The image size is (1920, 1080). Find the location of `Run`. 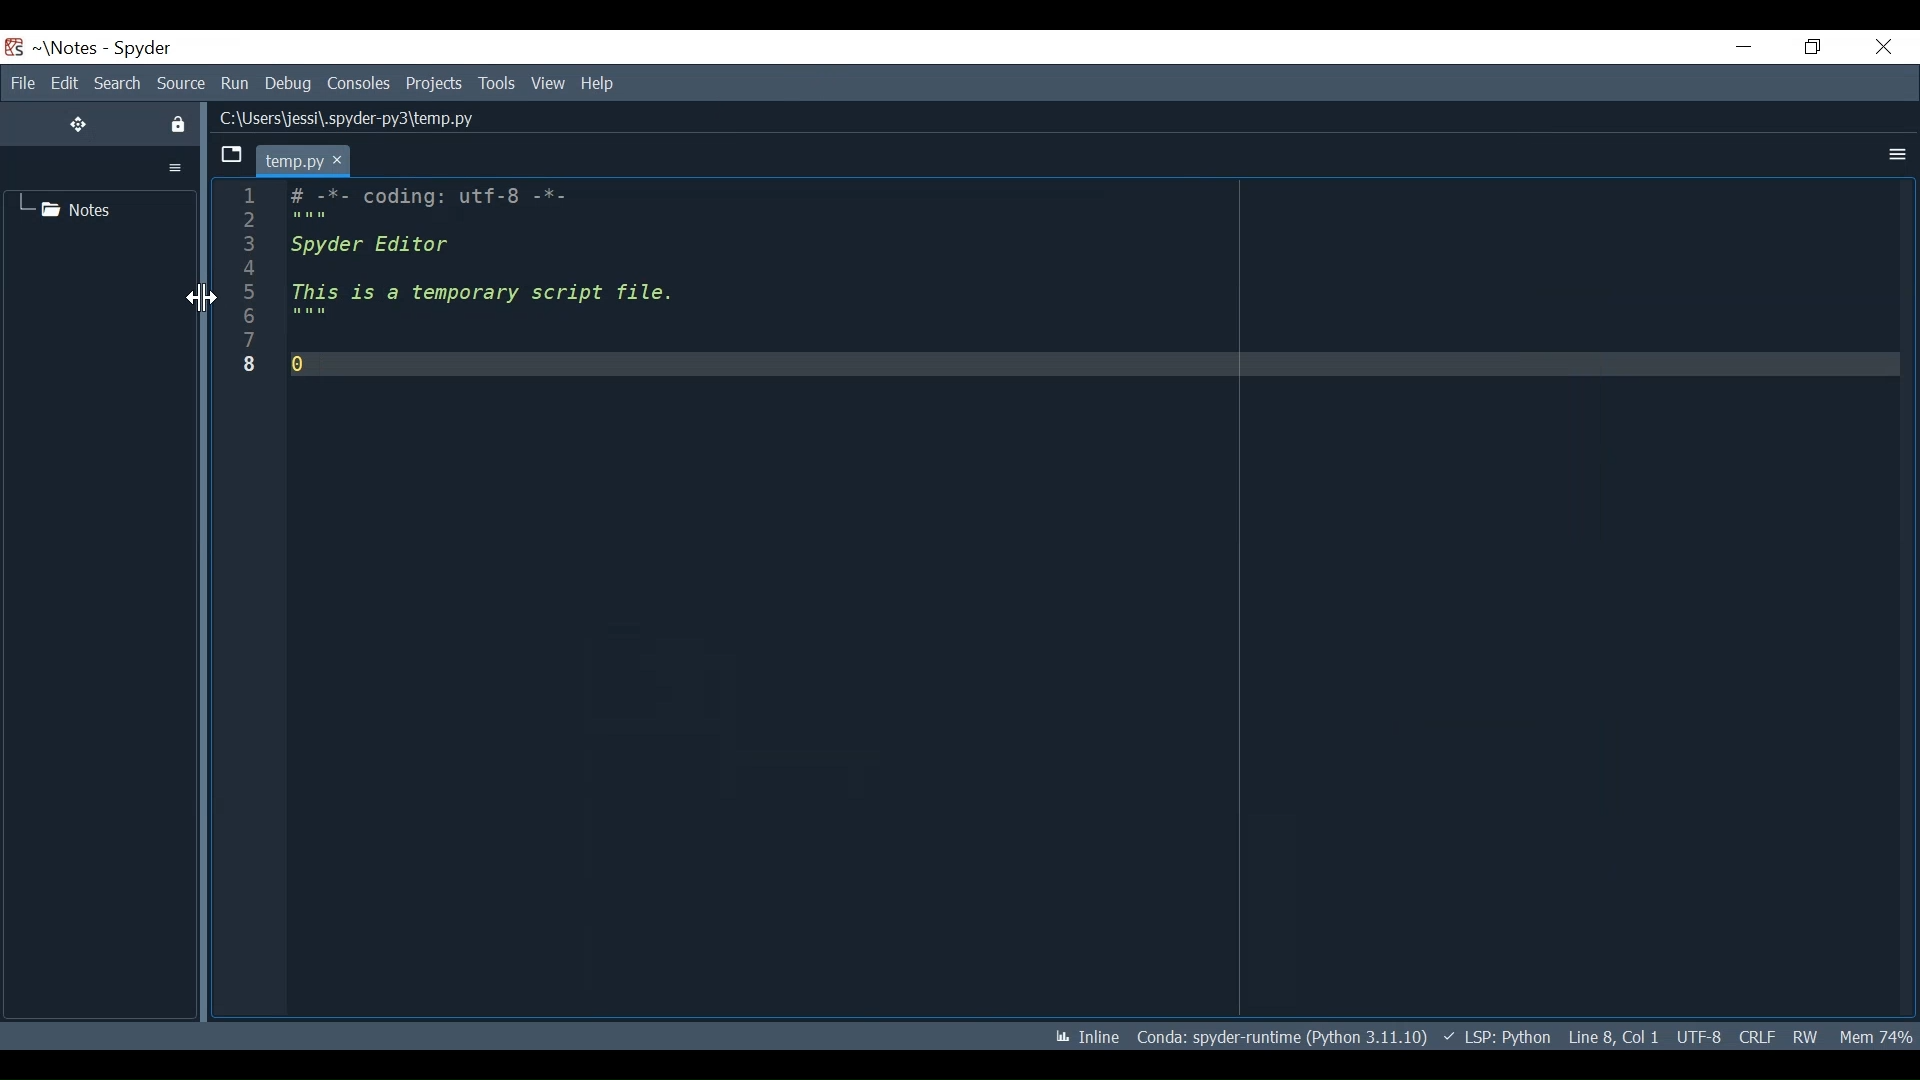

Run is located at coordinates (233, 83).